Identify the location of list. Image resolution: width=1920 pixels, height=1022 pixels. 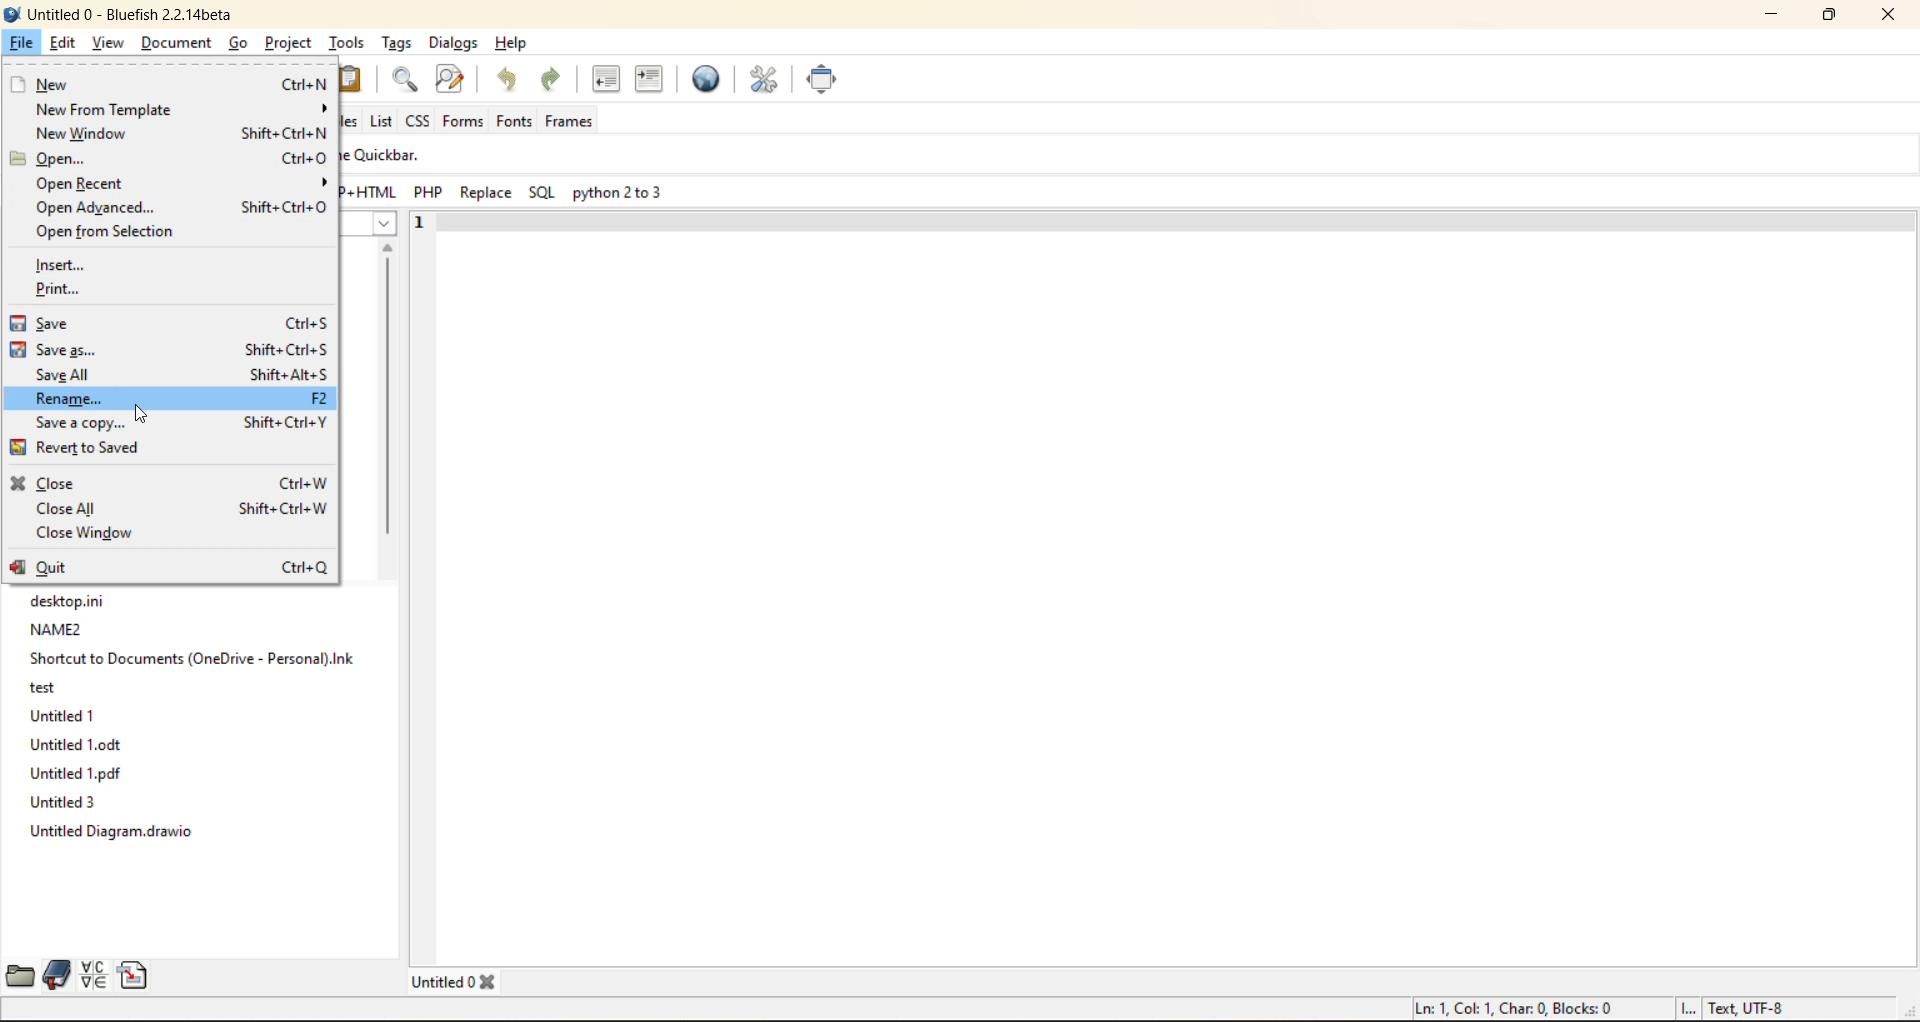
(379, 121).